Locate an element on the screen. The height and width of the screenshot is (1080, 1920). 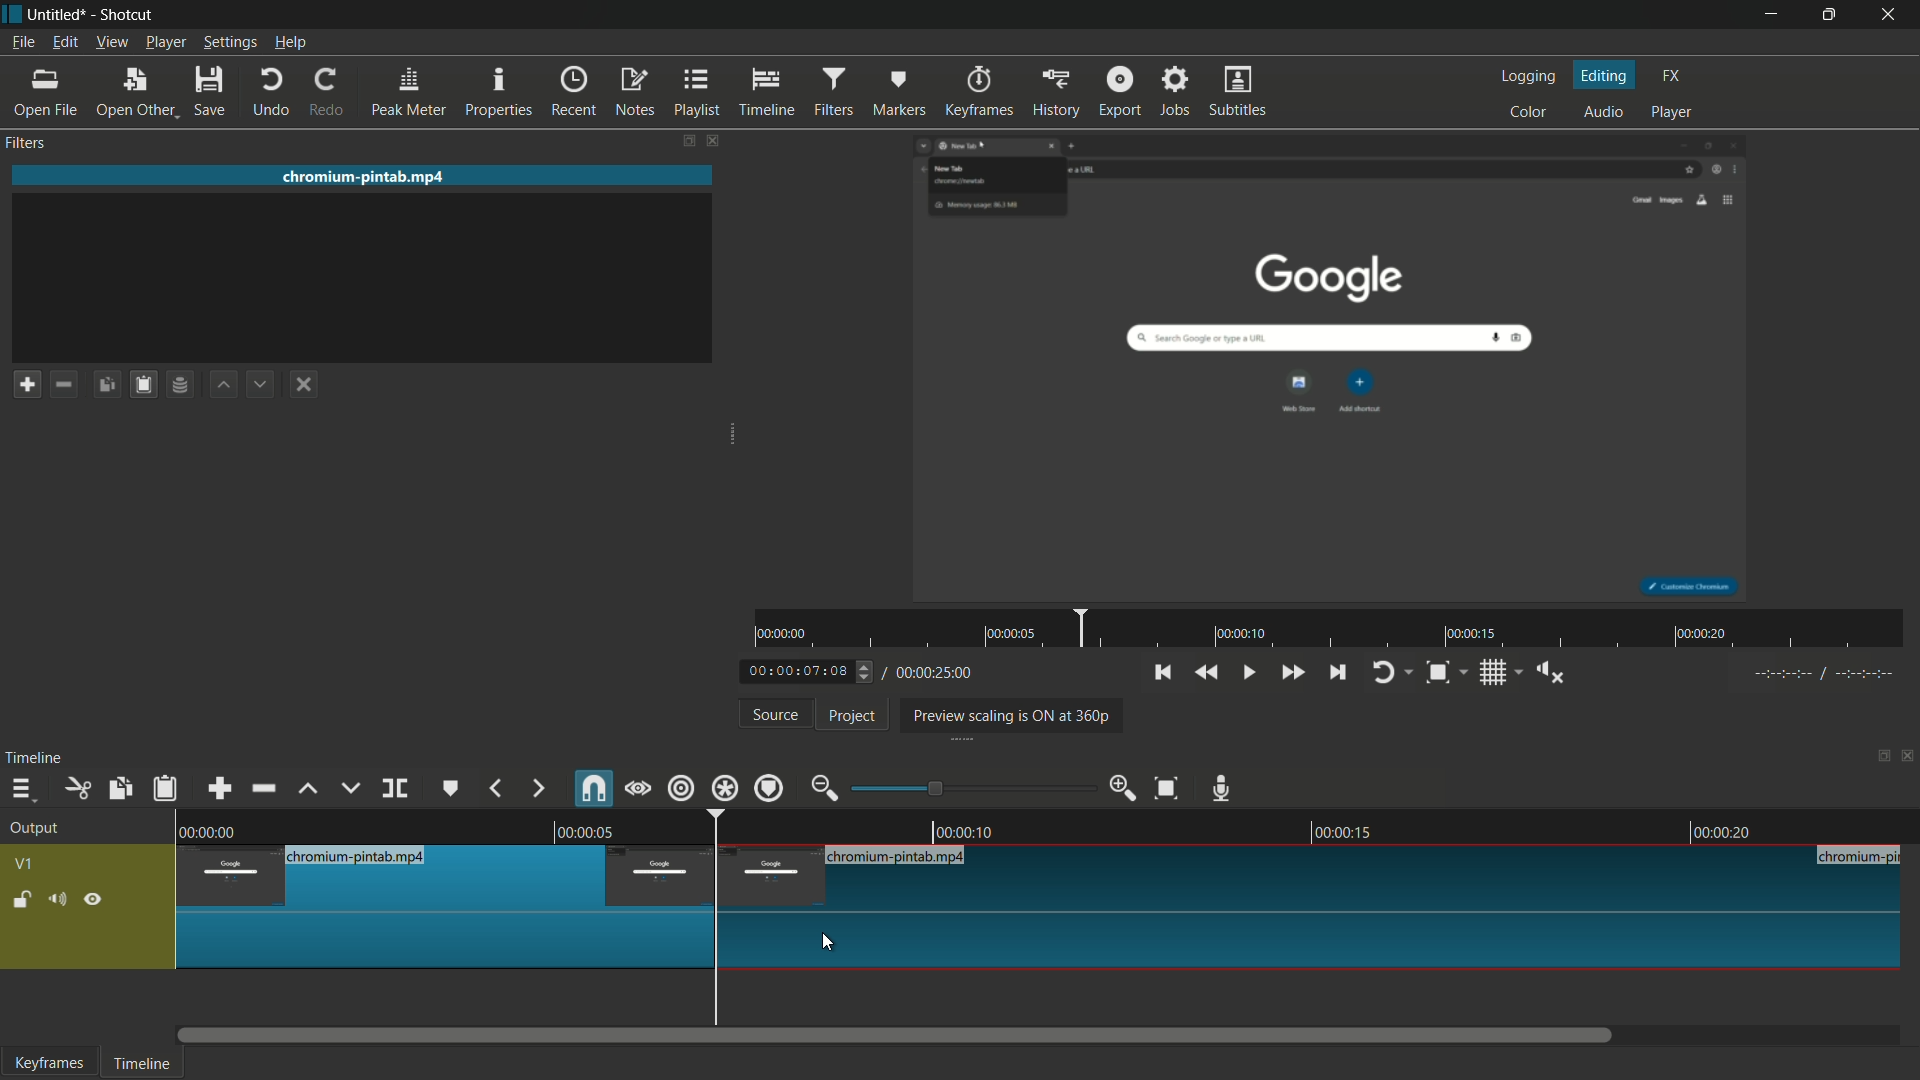
ripple delete is located at coordinates (266, 788).